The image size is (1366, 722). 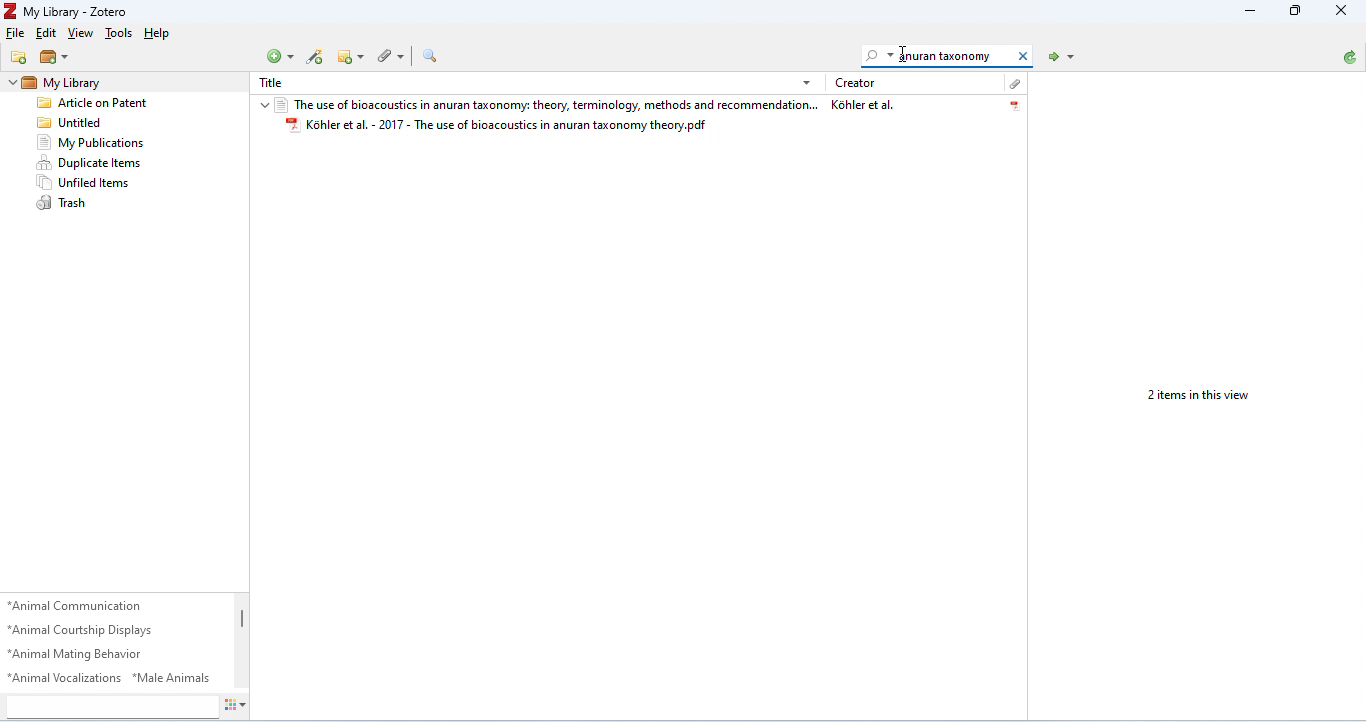 What do you see at coordinates (271, 83) in the screenshot?
I see `Title` at bounding box center [271, 83].